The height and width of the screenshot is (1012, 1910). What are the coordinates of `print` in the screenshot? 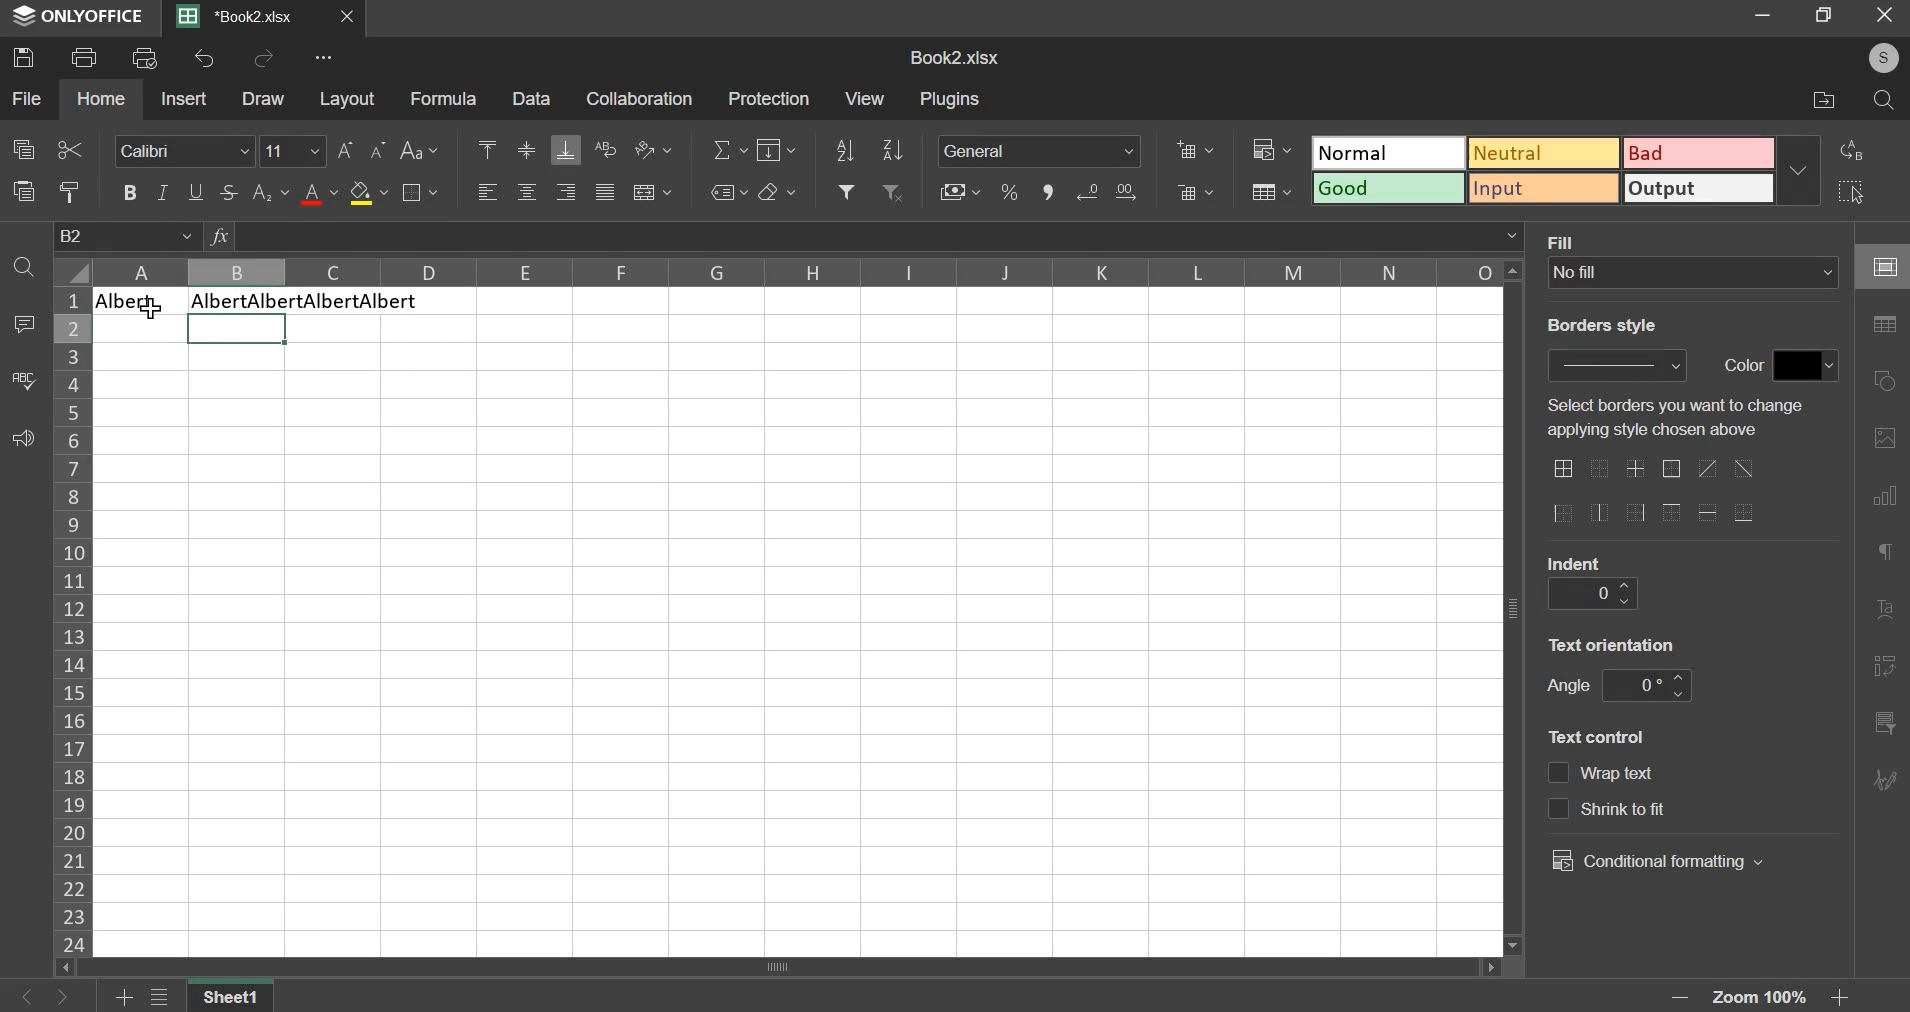 It's located at (85, 56).